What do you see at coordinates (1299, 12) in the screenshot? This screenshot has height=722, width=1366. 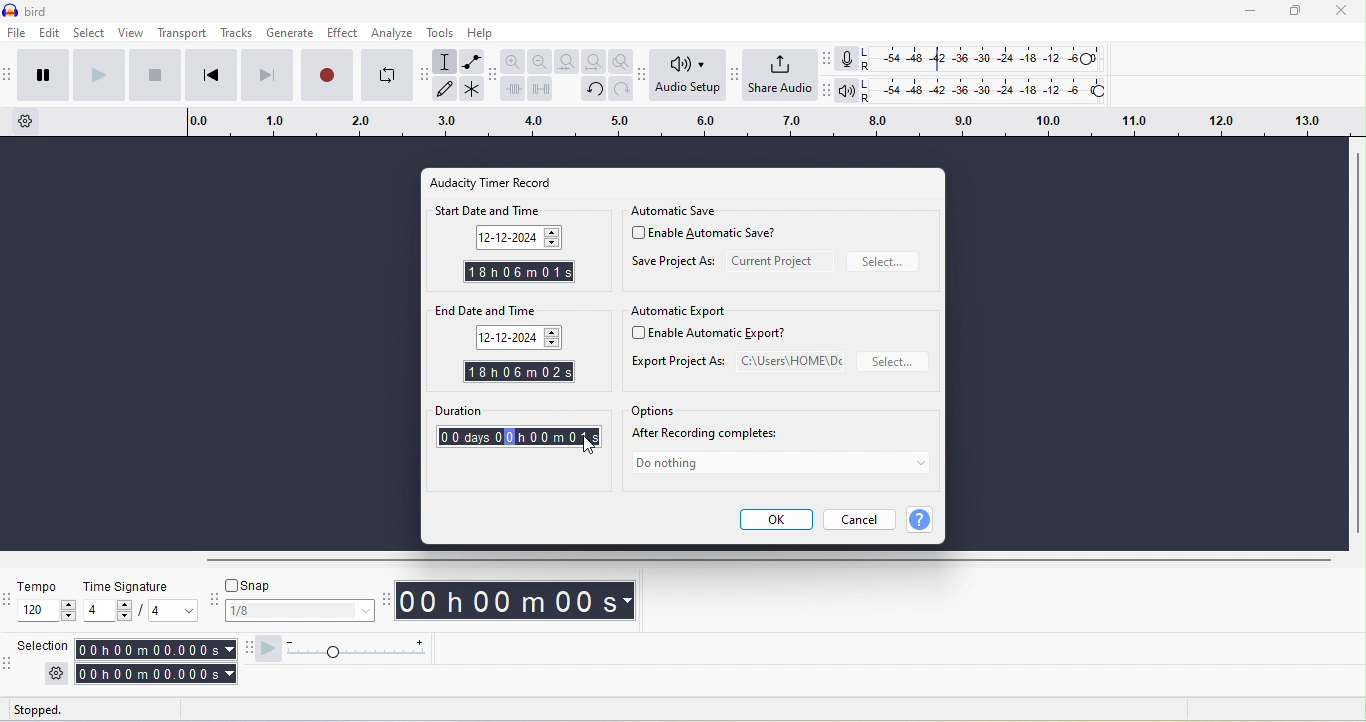 I see `maximize` at bounding box center [1299, 12].